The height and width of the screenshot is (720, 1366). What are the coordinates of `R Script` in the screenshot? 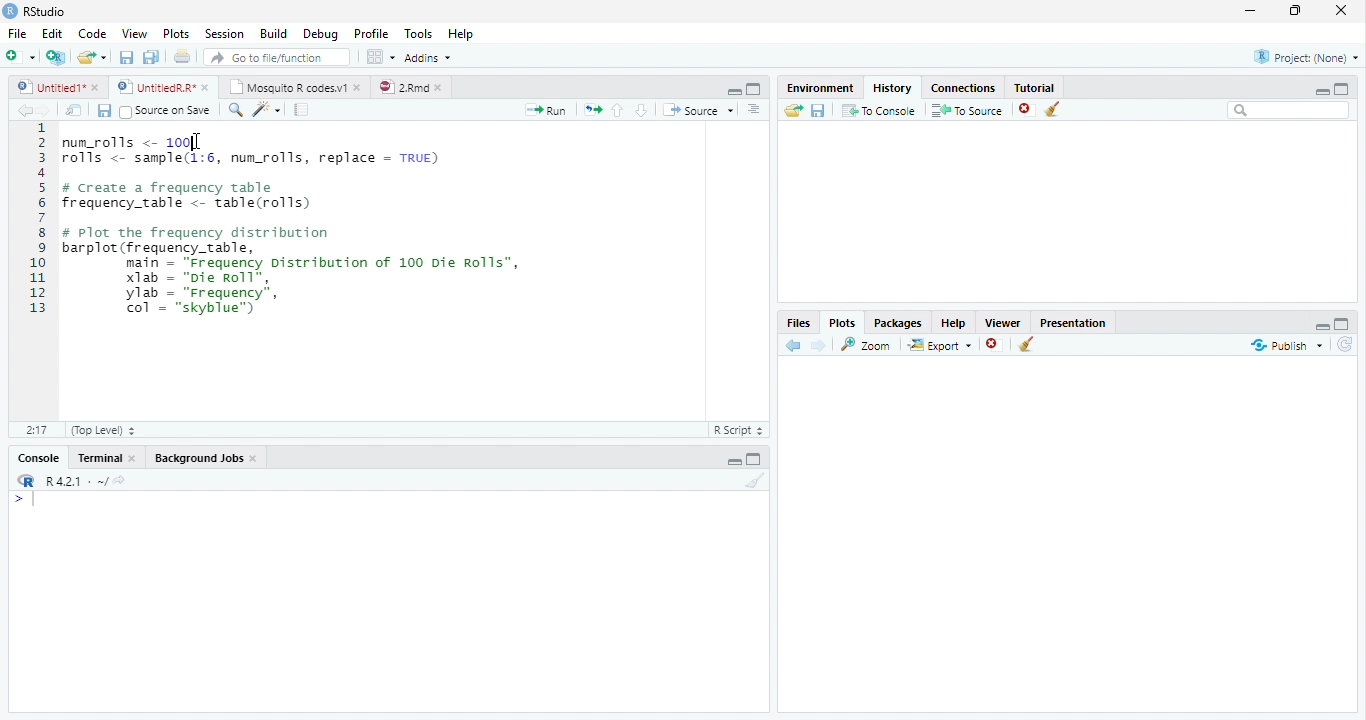 It's located at (739, 430).